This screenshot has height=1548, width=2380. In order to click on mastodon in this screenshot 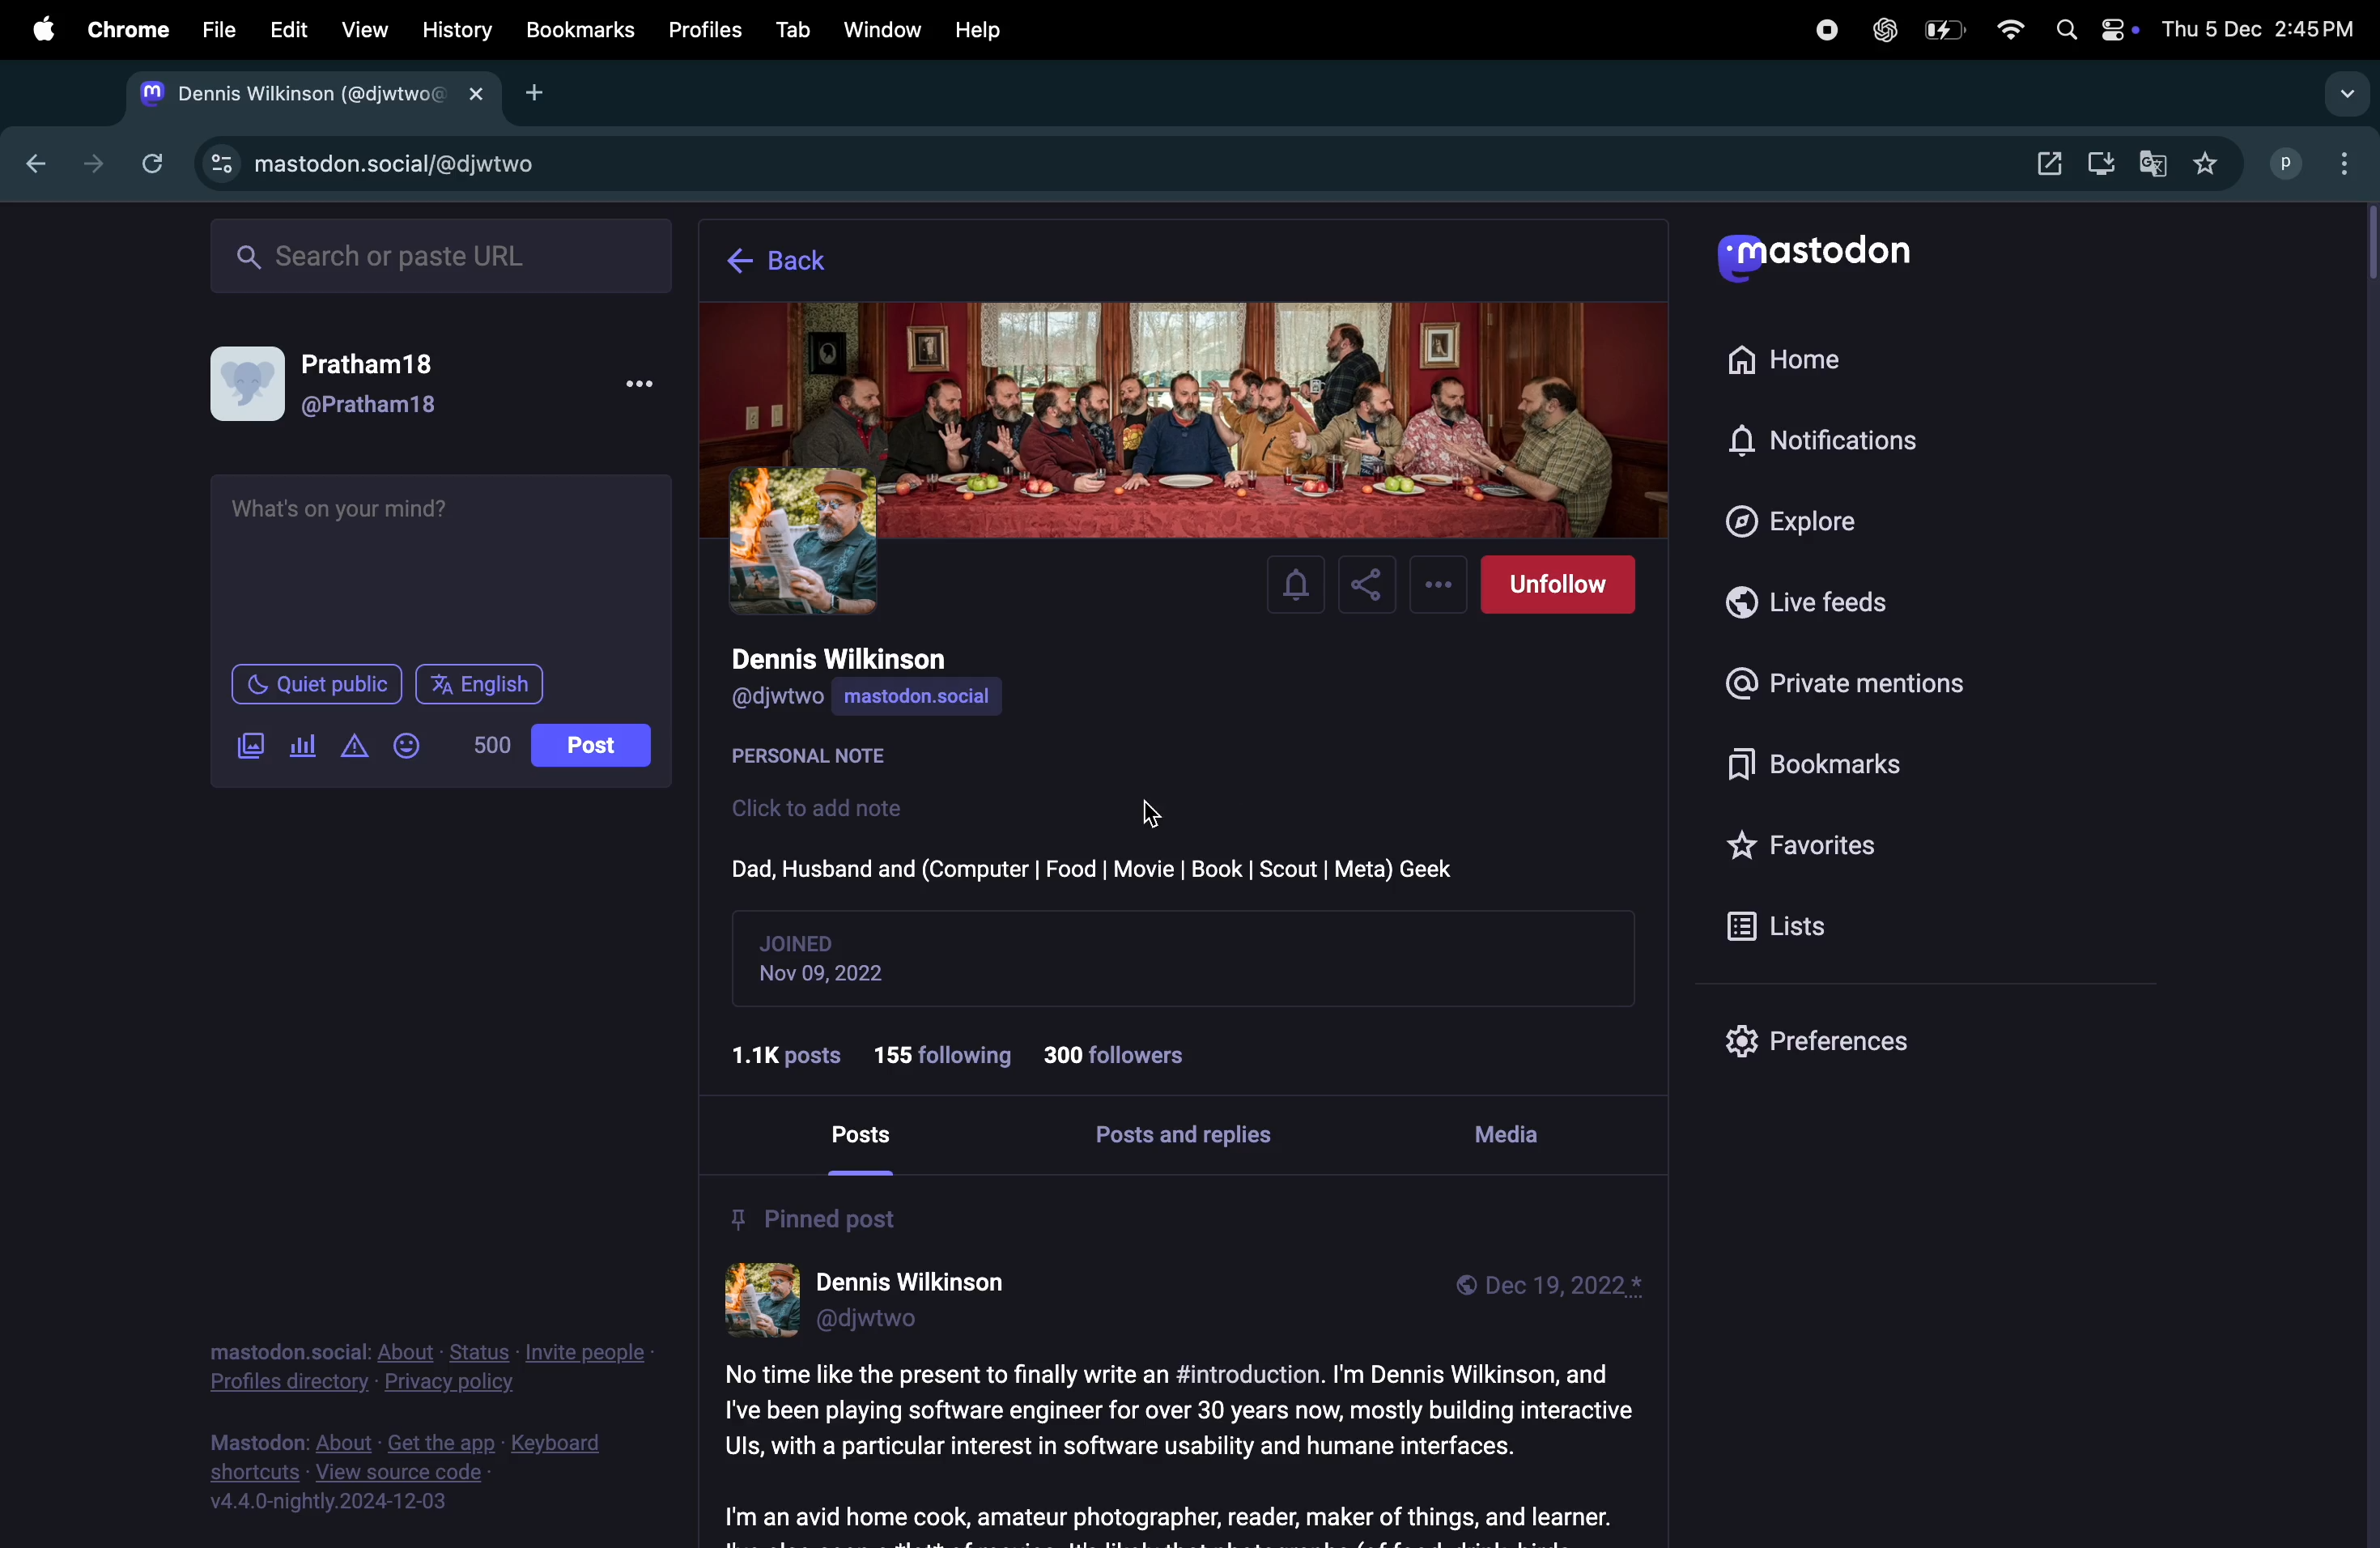, I will do `click(1815, 258)`.